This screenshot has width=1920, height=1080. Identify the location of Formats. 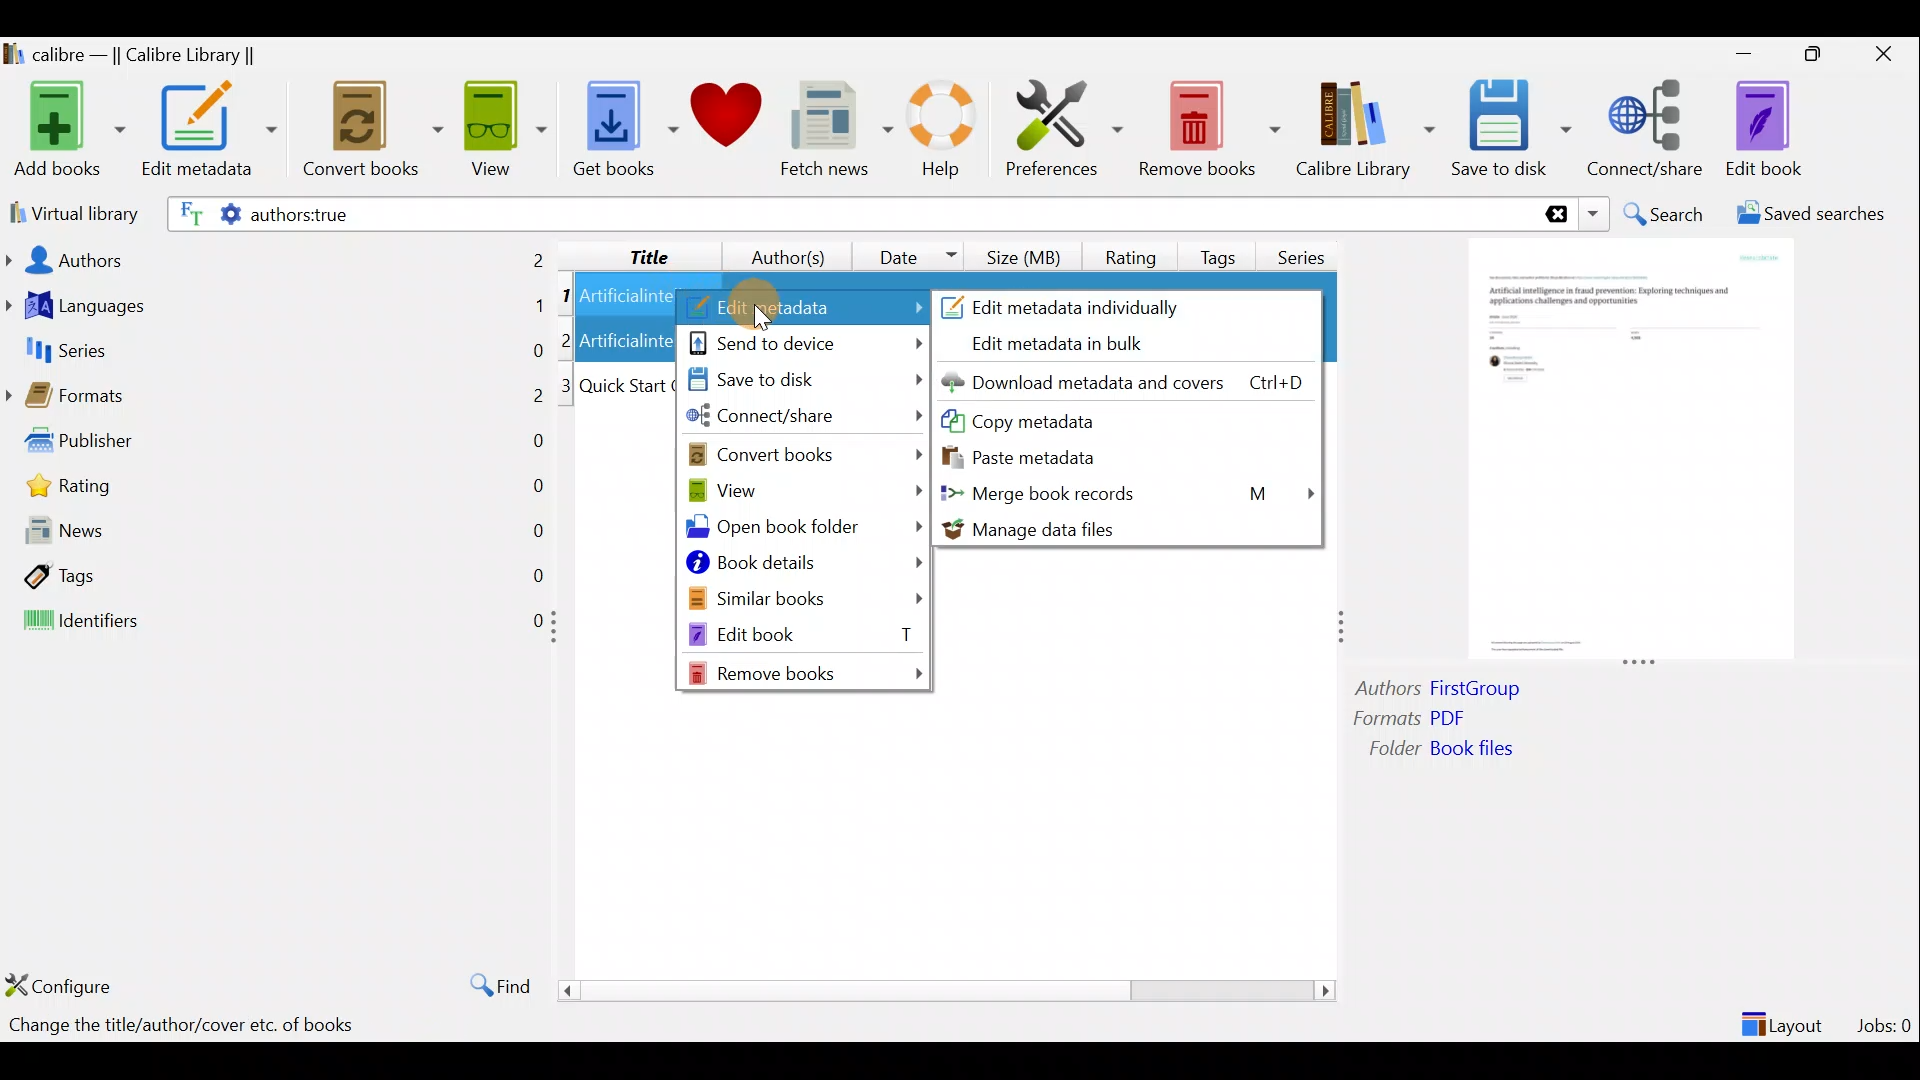
(275, 401).